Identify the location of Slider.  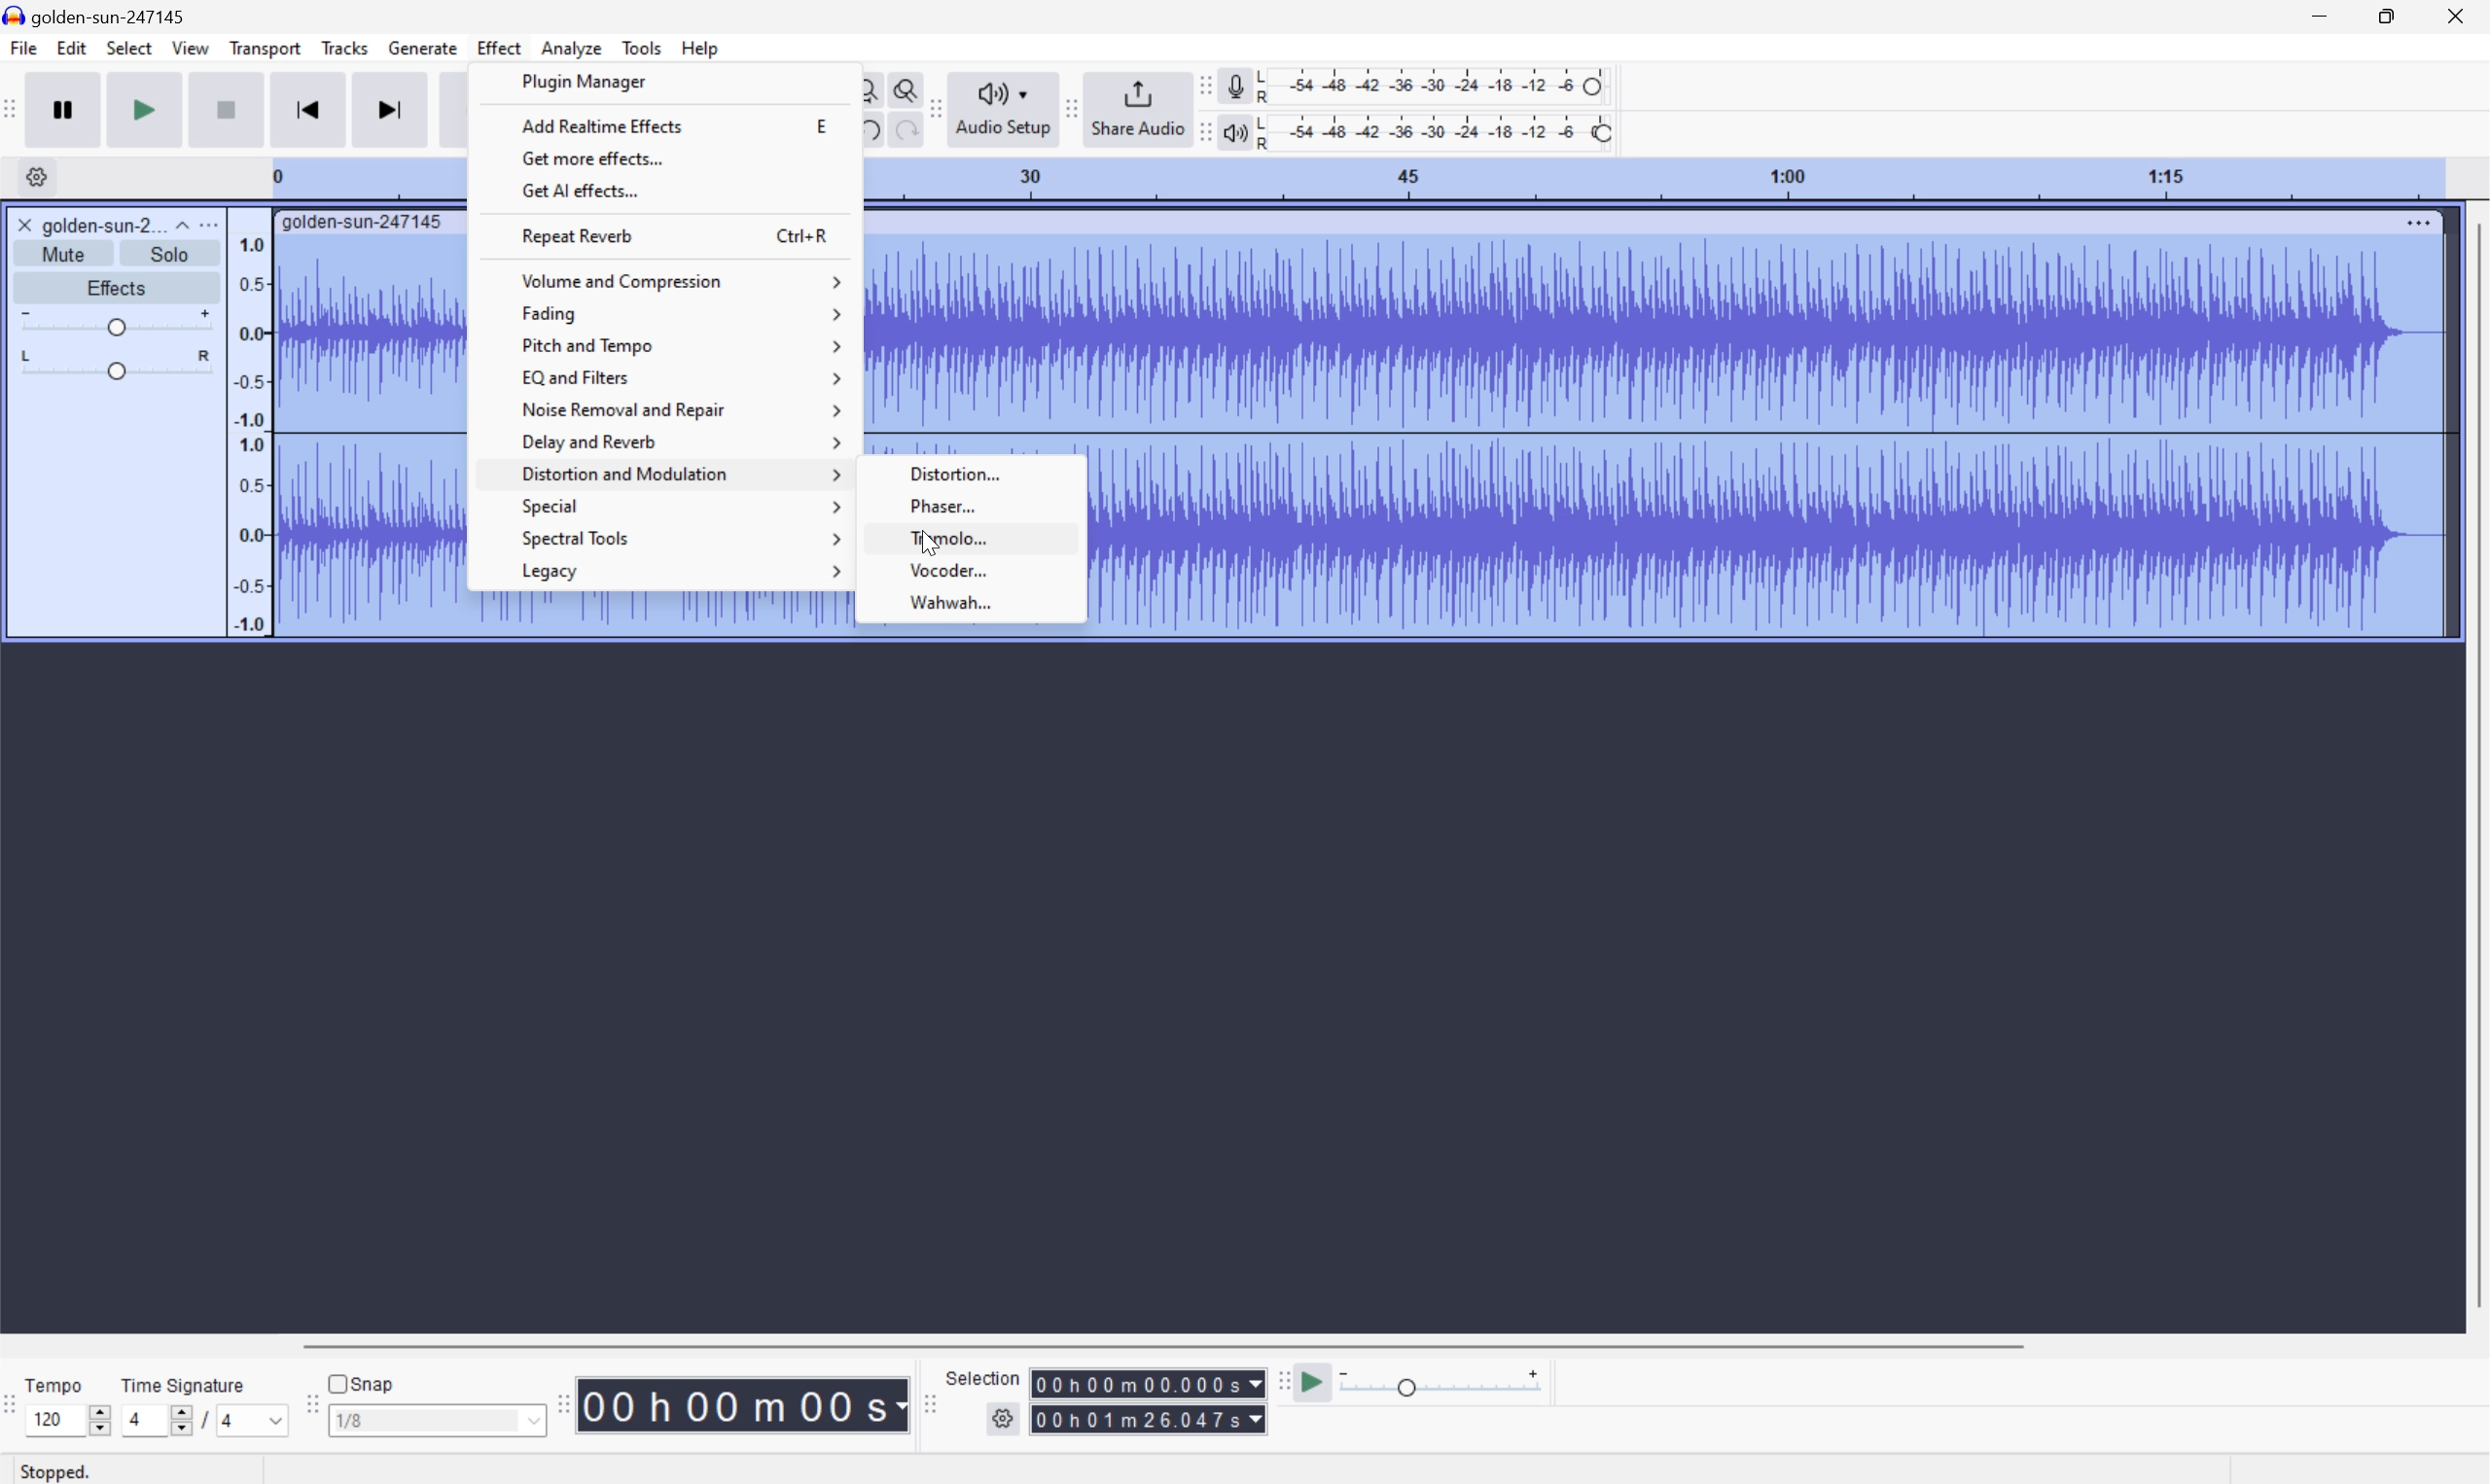
(109, 365).